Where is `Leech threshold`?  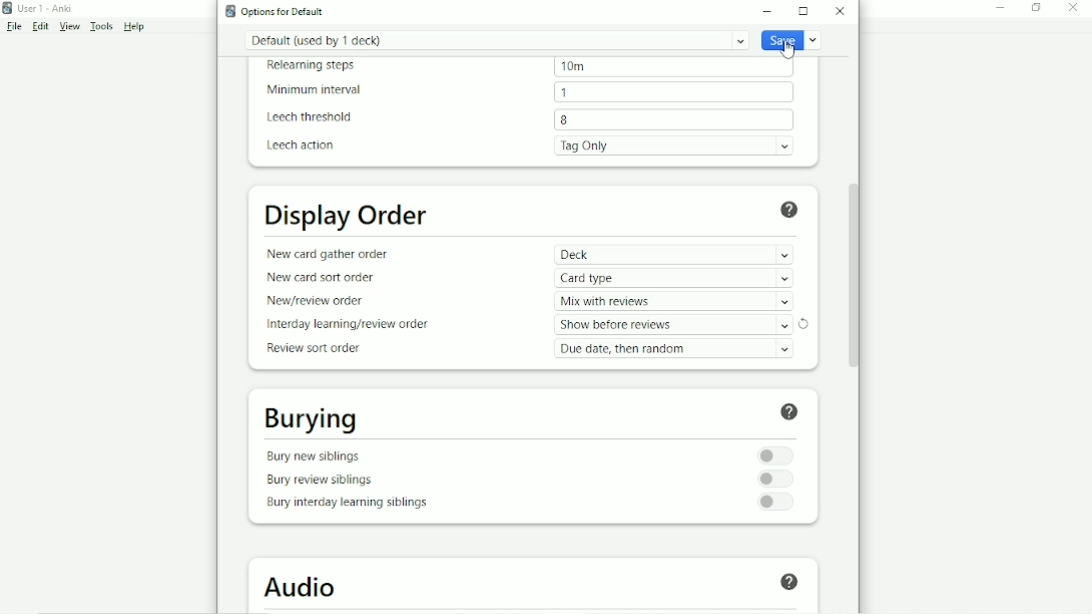
Leech threshold is located at coordinates (310, 118).